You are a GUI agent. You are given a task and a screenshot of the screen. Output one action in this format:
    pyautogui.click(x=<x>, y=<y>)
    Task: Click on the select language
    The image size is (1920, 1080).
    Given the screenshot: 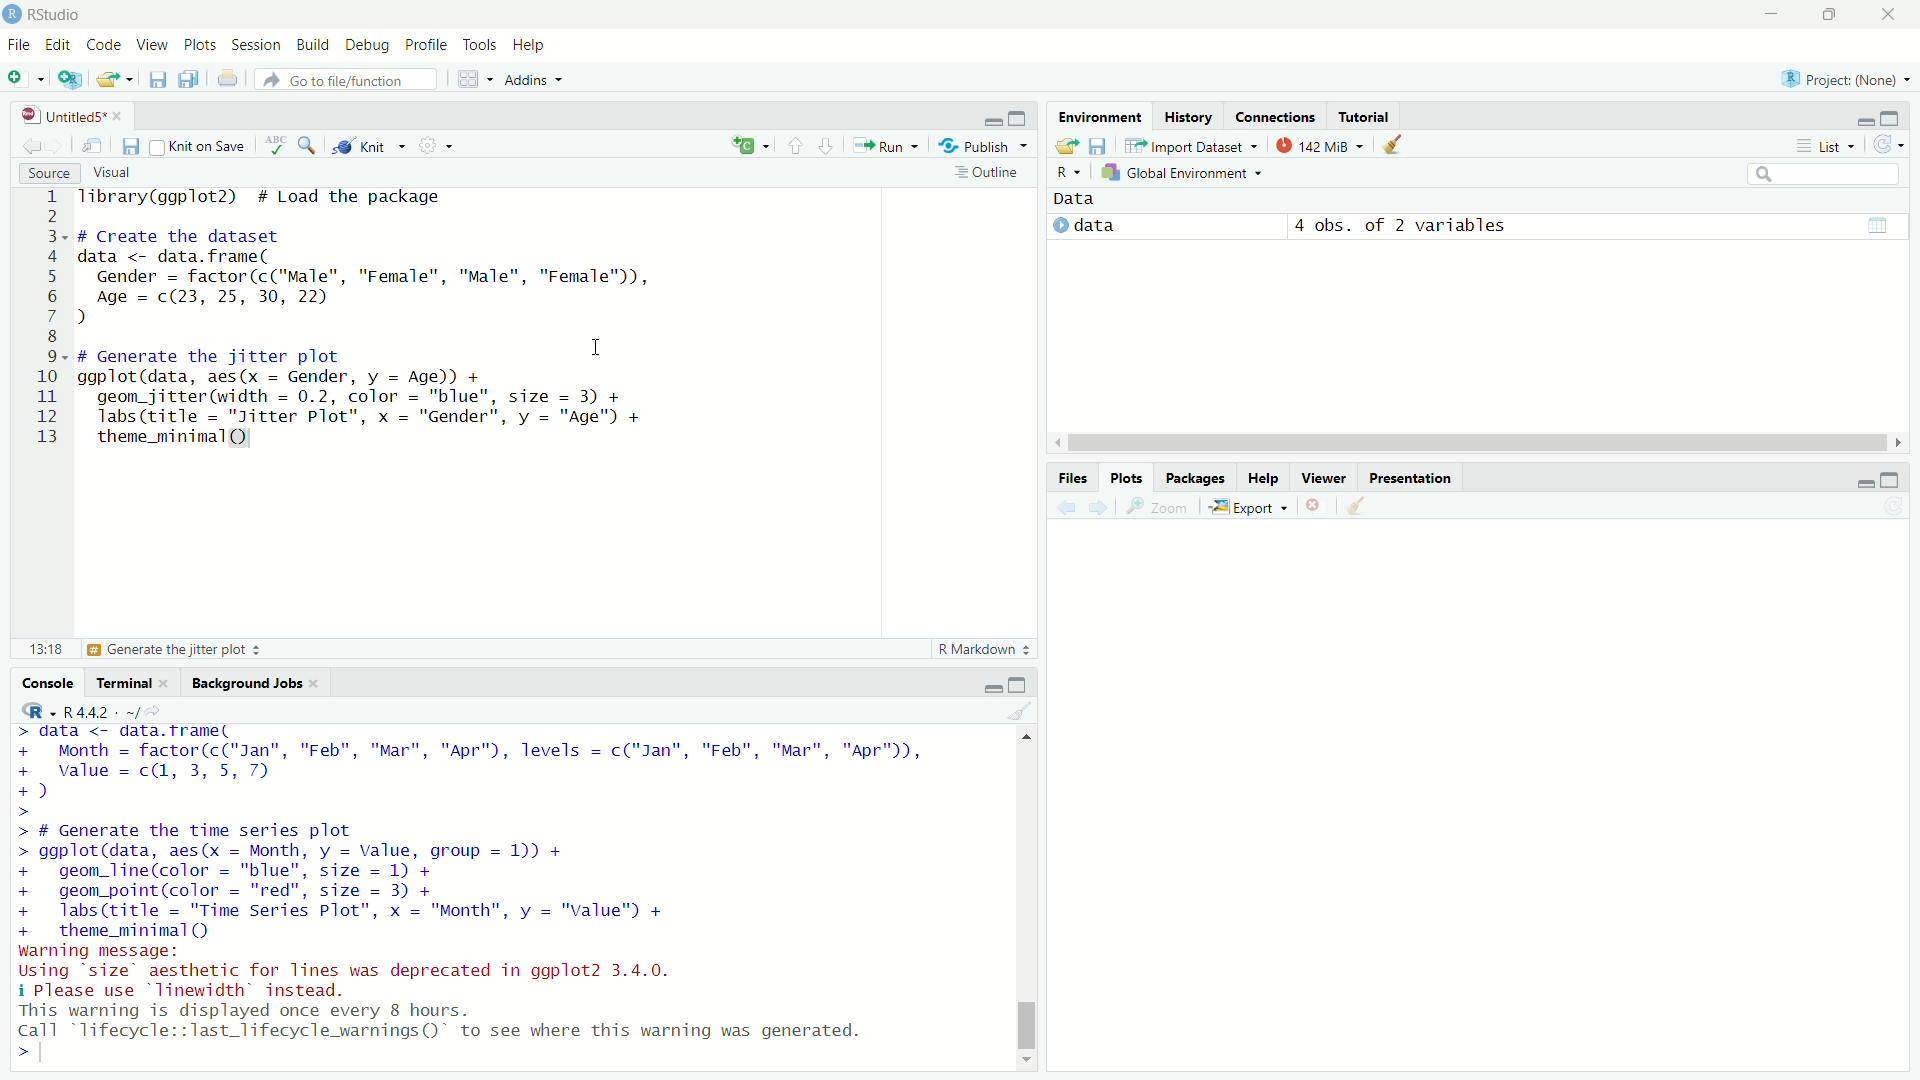 What is the action you would take?
    pyautogui.click(x=29, y=711)
    